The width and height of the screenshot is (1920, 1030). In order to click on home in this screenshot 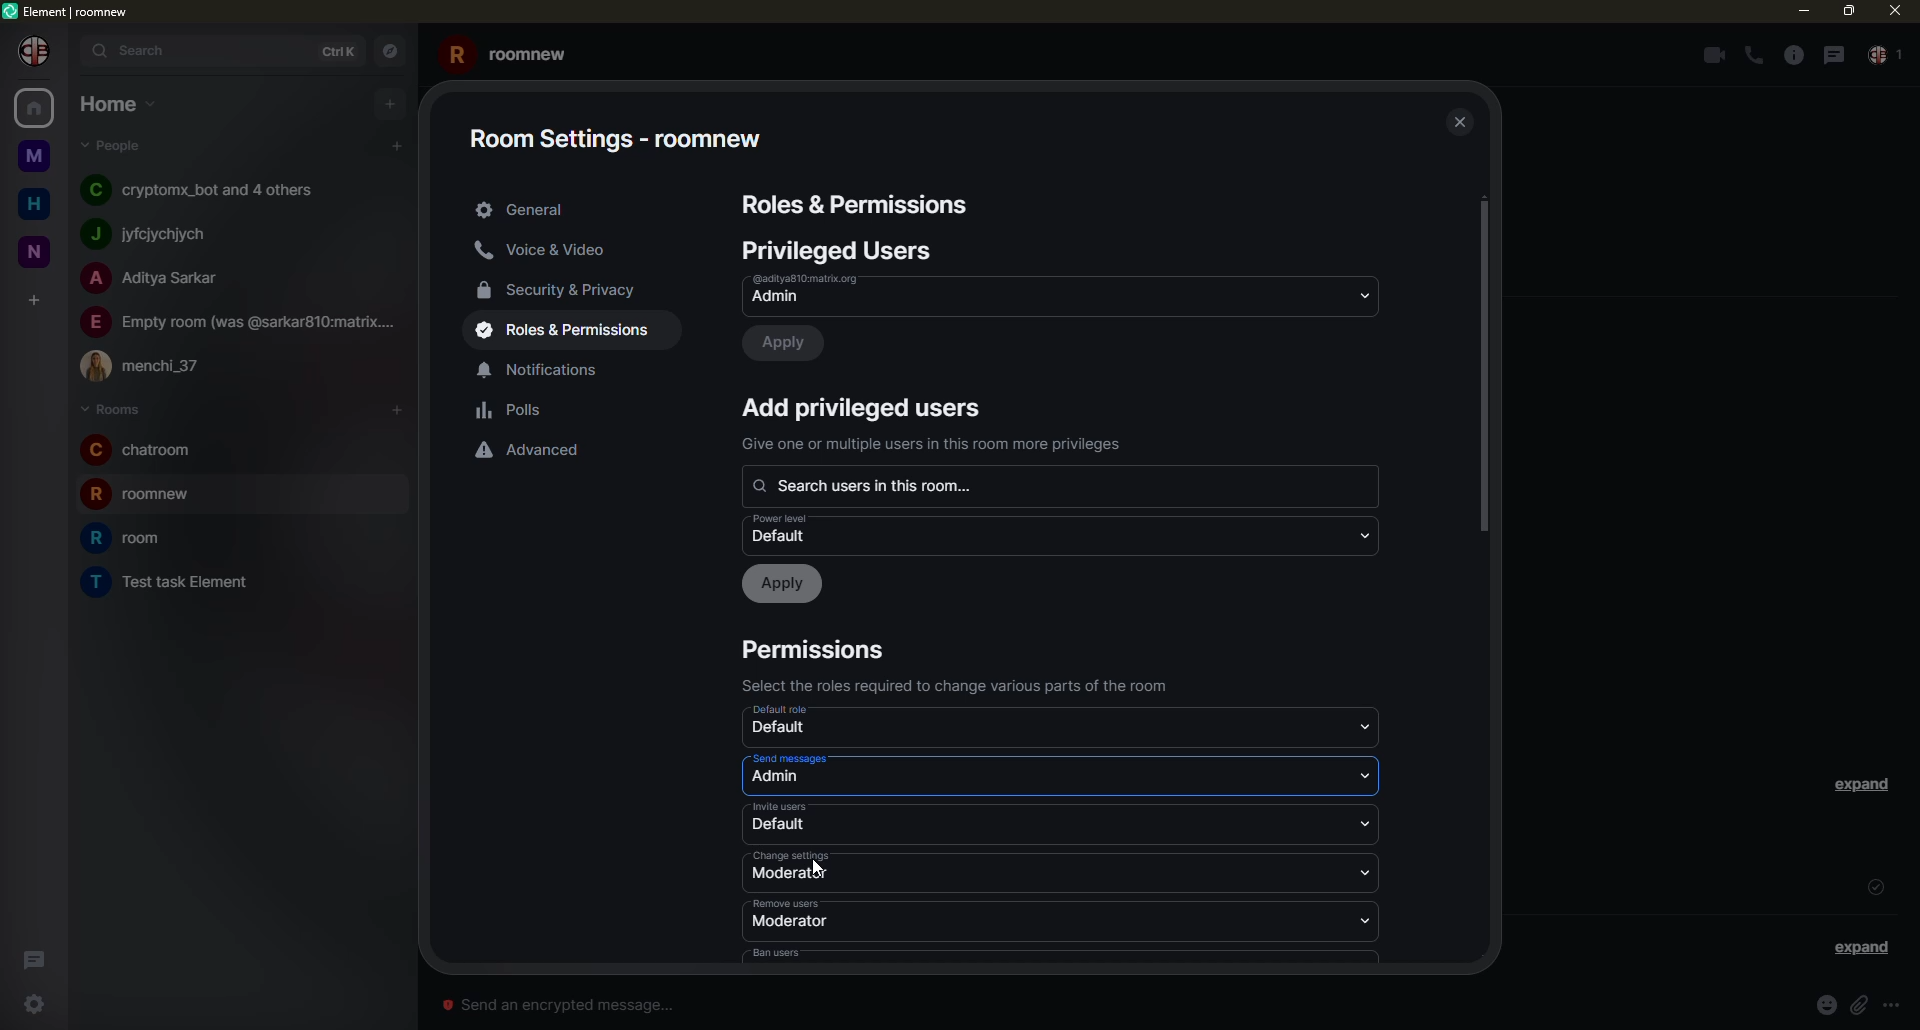, I will do `click(118, 104)`.